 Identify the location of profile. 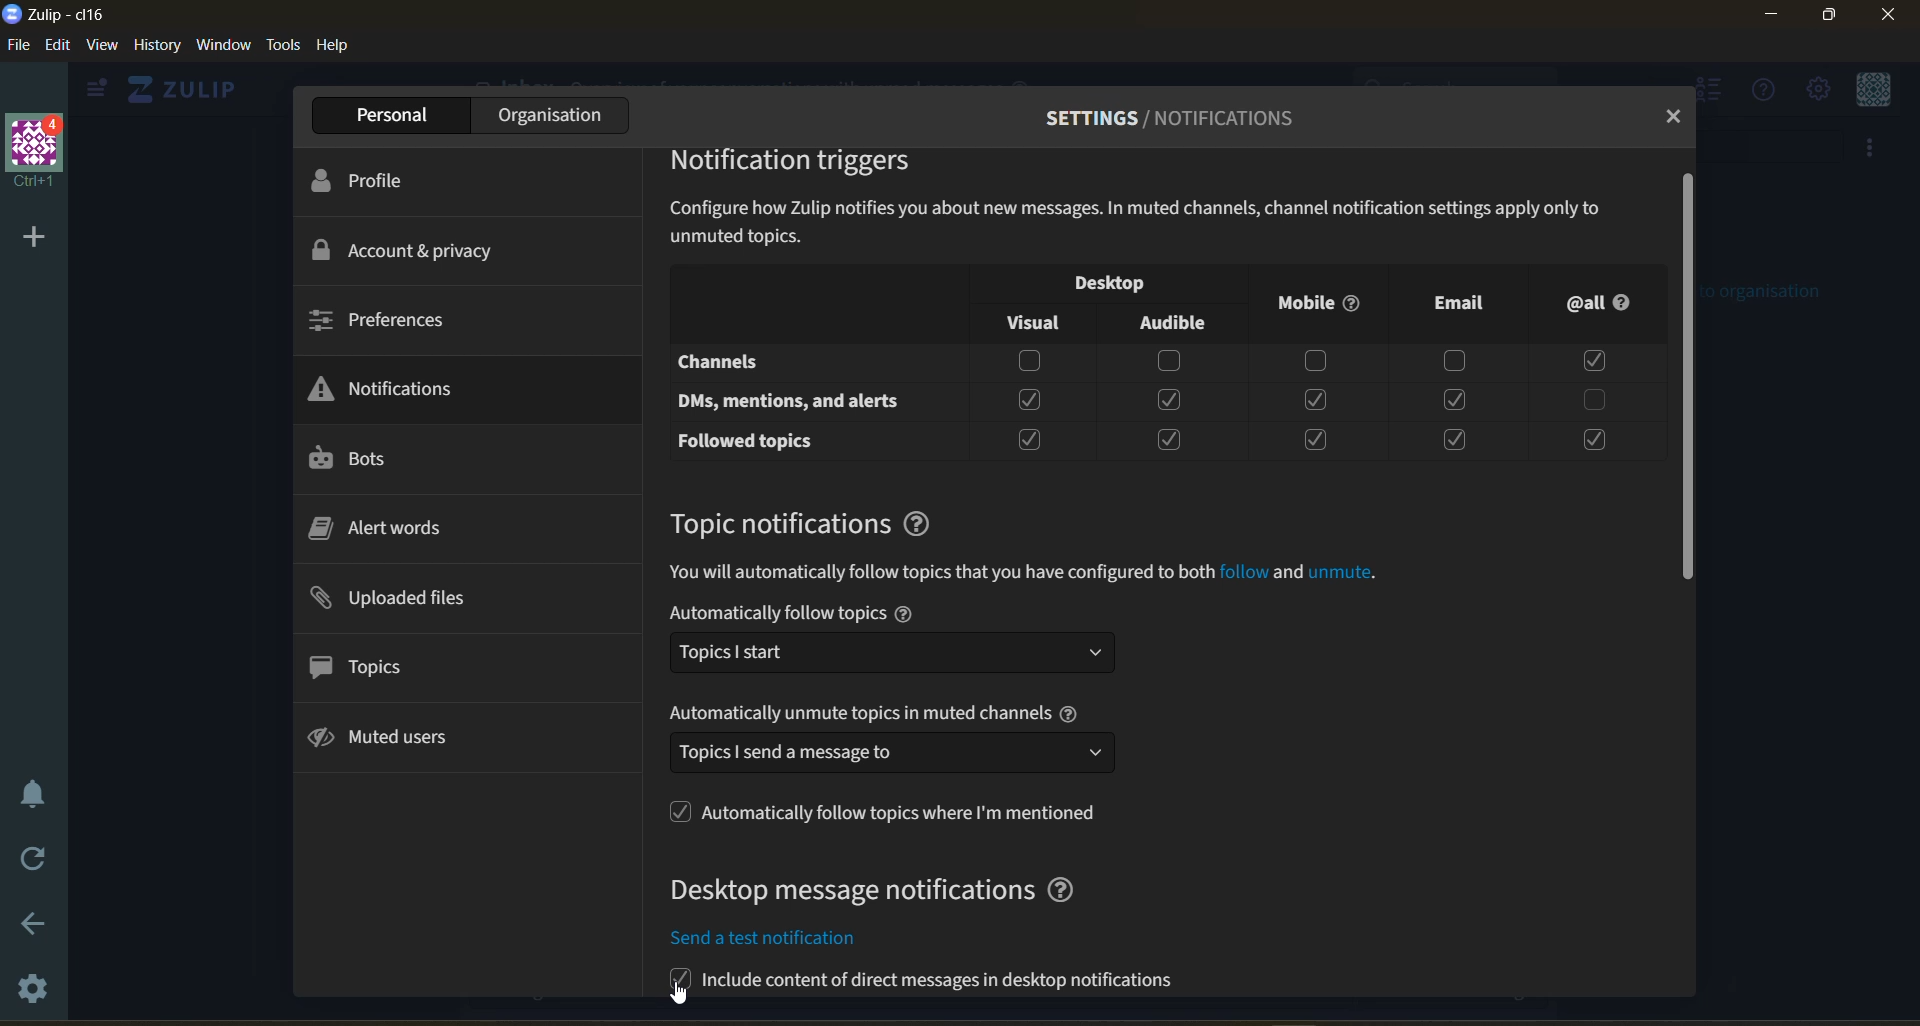
(378, 180).